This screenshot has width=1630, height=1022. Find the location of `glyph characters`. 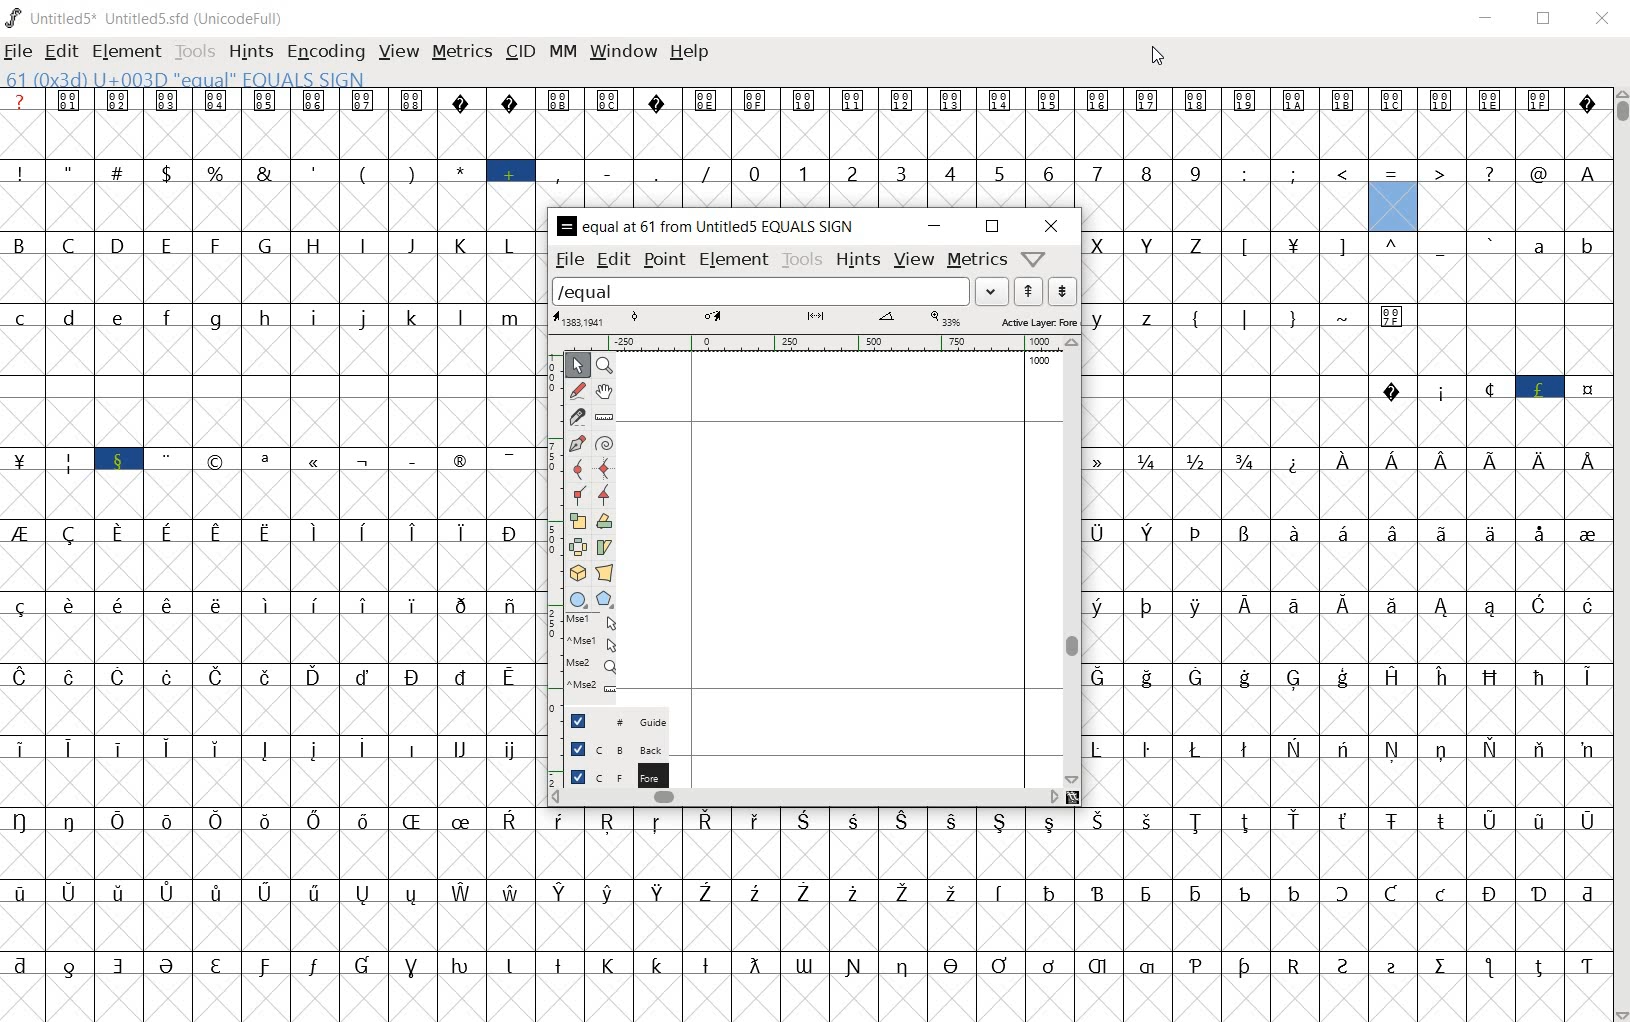

glyph characters is located at coordinates (949, 147).